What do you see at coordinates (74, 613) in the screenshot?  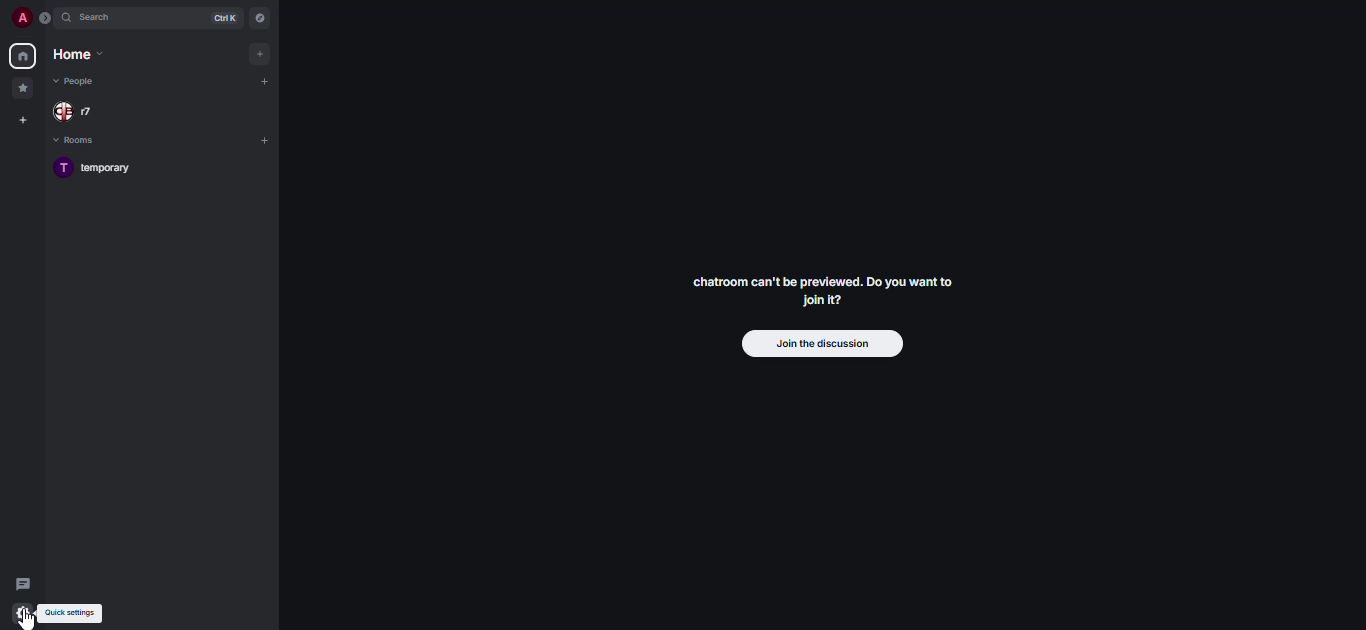 I see `quick settings` at bounding box center [74, 613].